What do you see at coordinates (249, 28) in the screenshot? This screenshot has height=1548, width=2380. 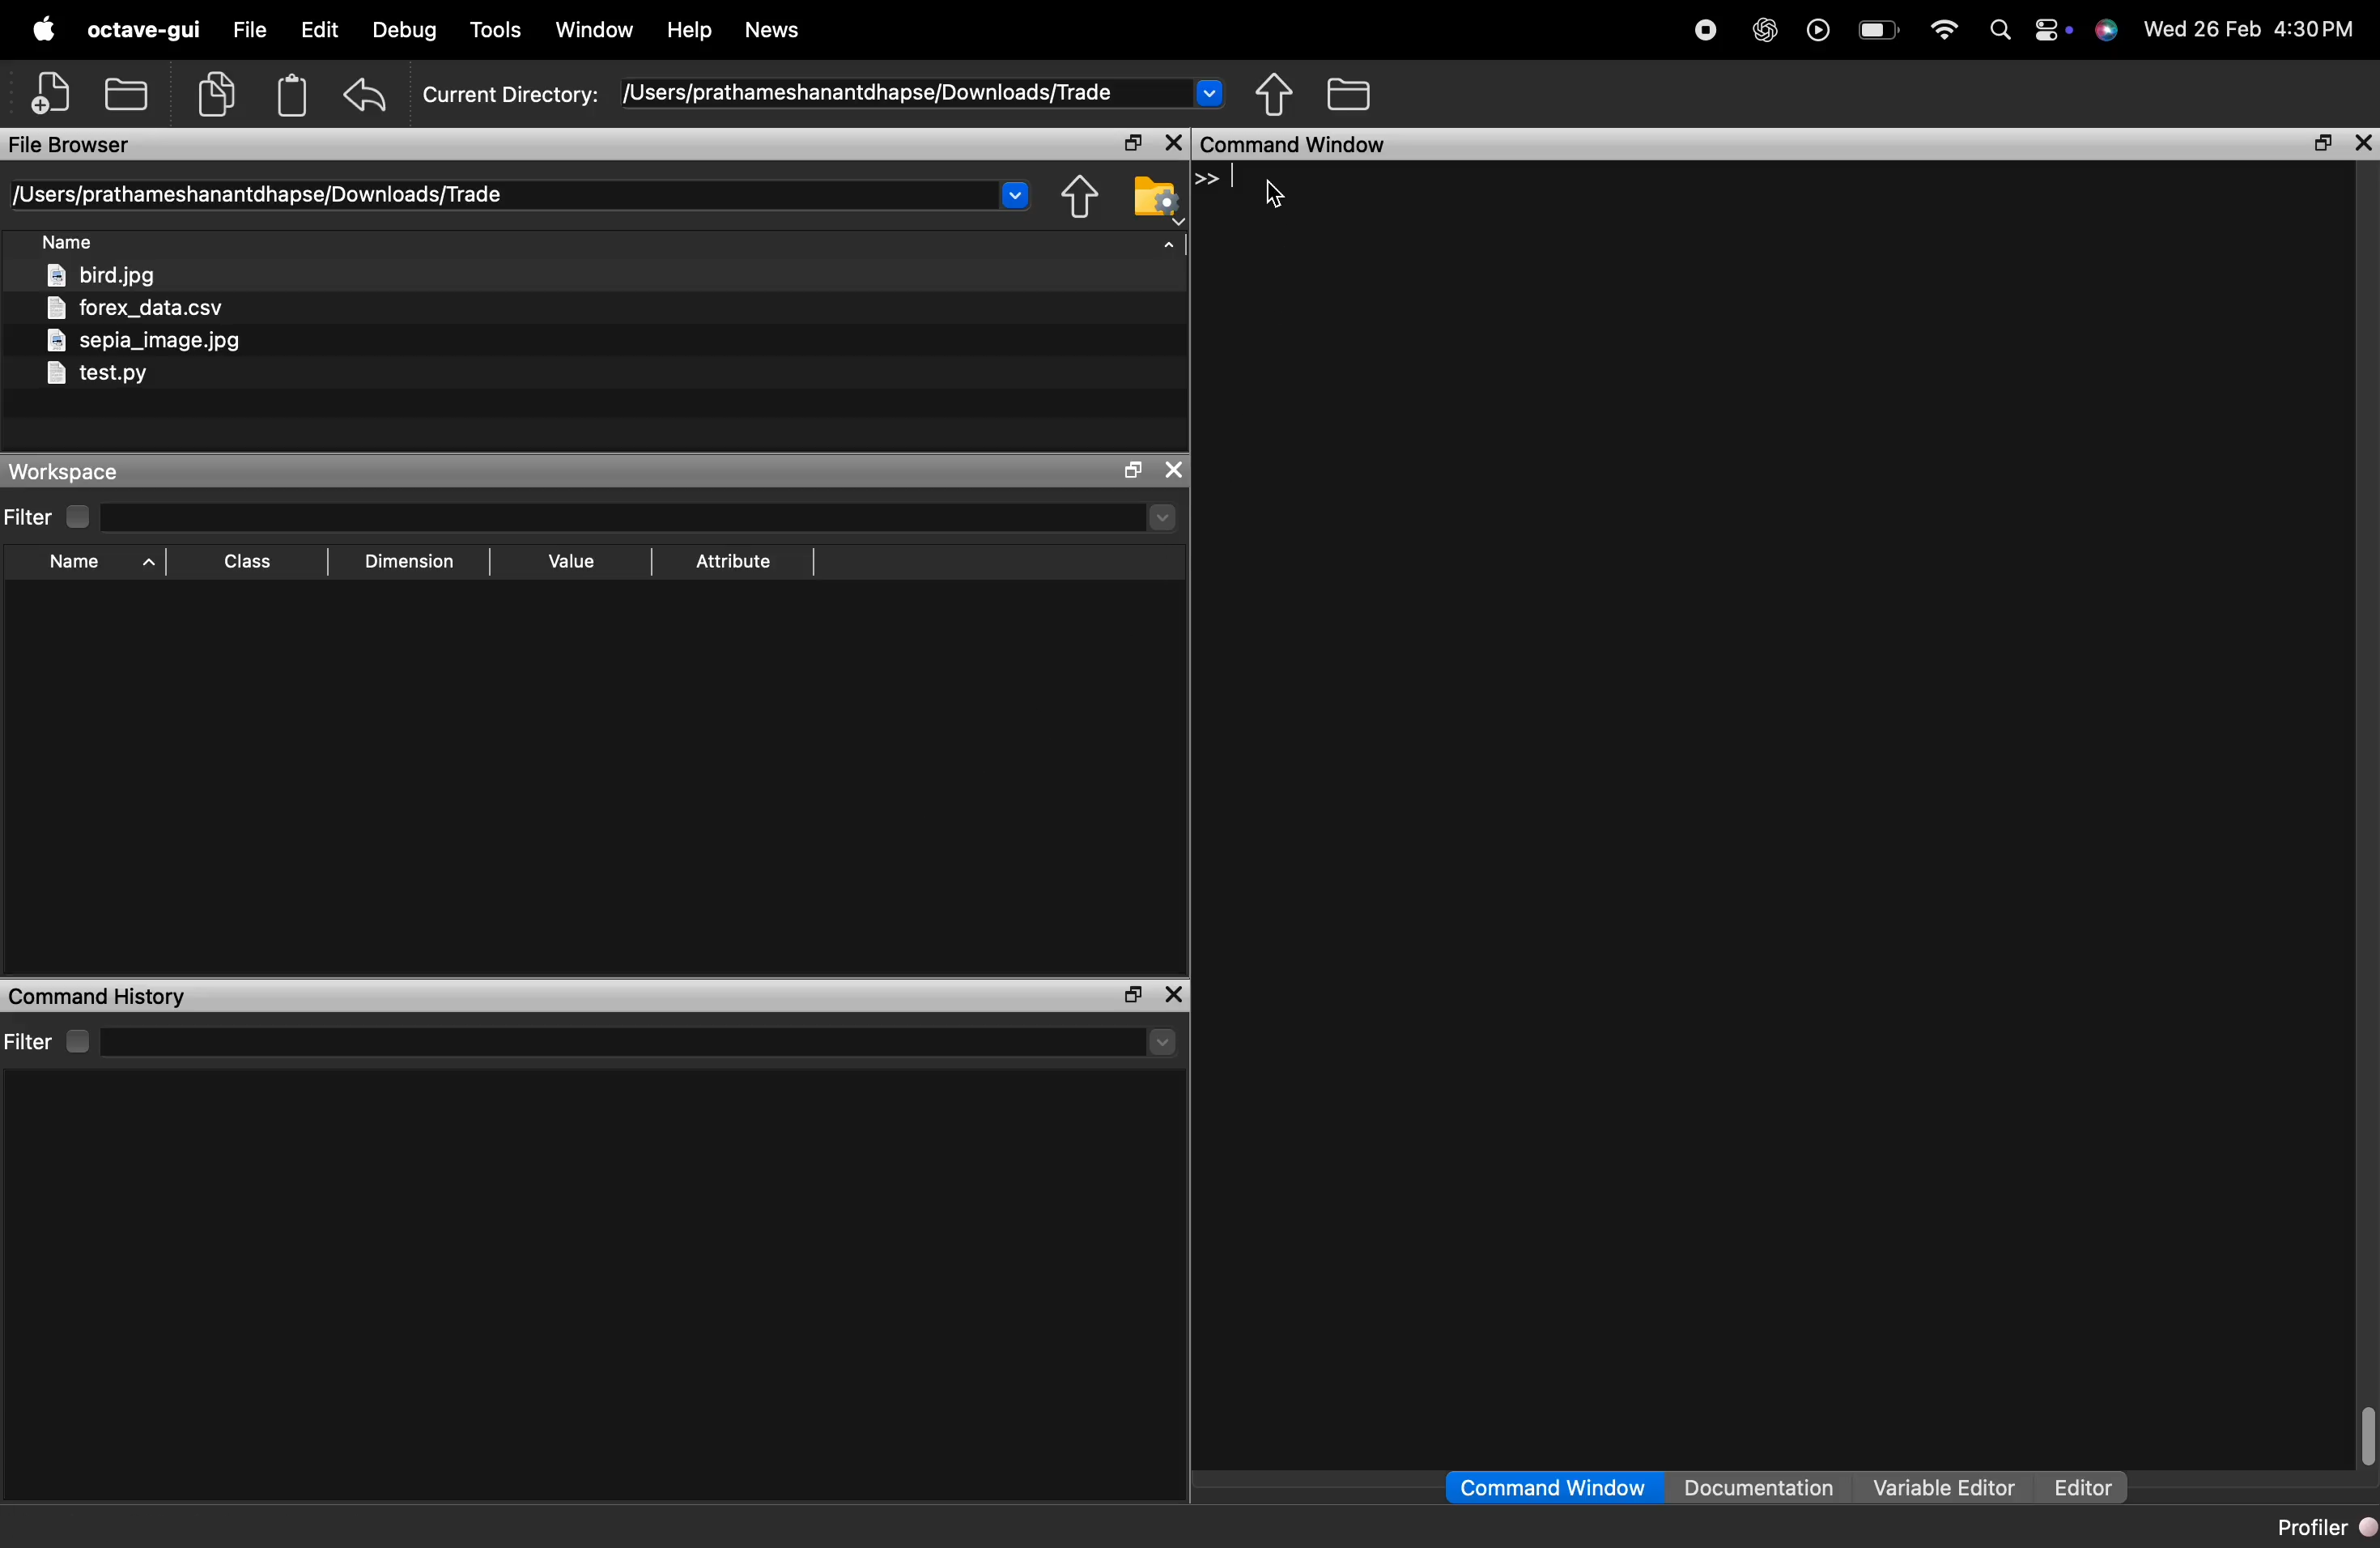 I see `file` at bounding box center [249, 28].